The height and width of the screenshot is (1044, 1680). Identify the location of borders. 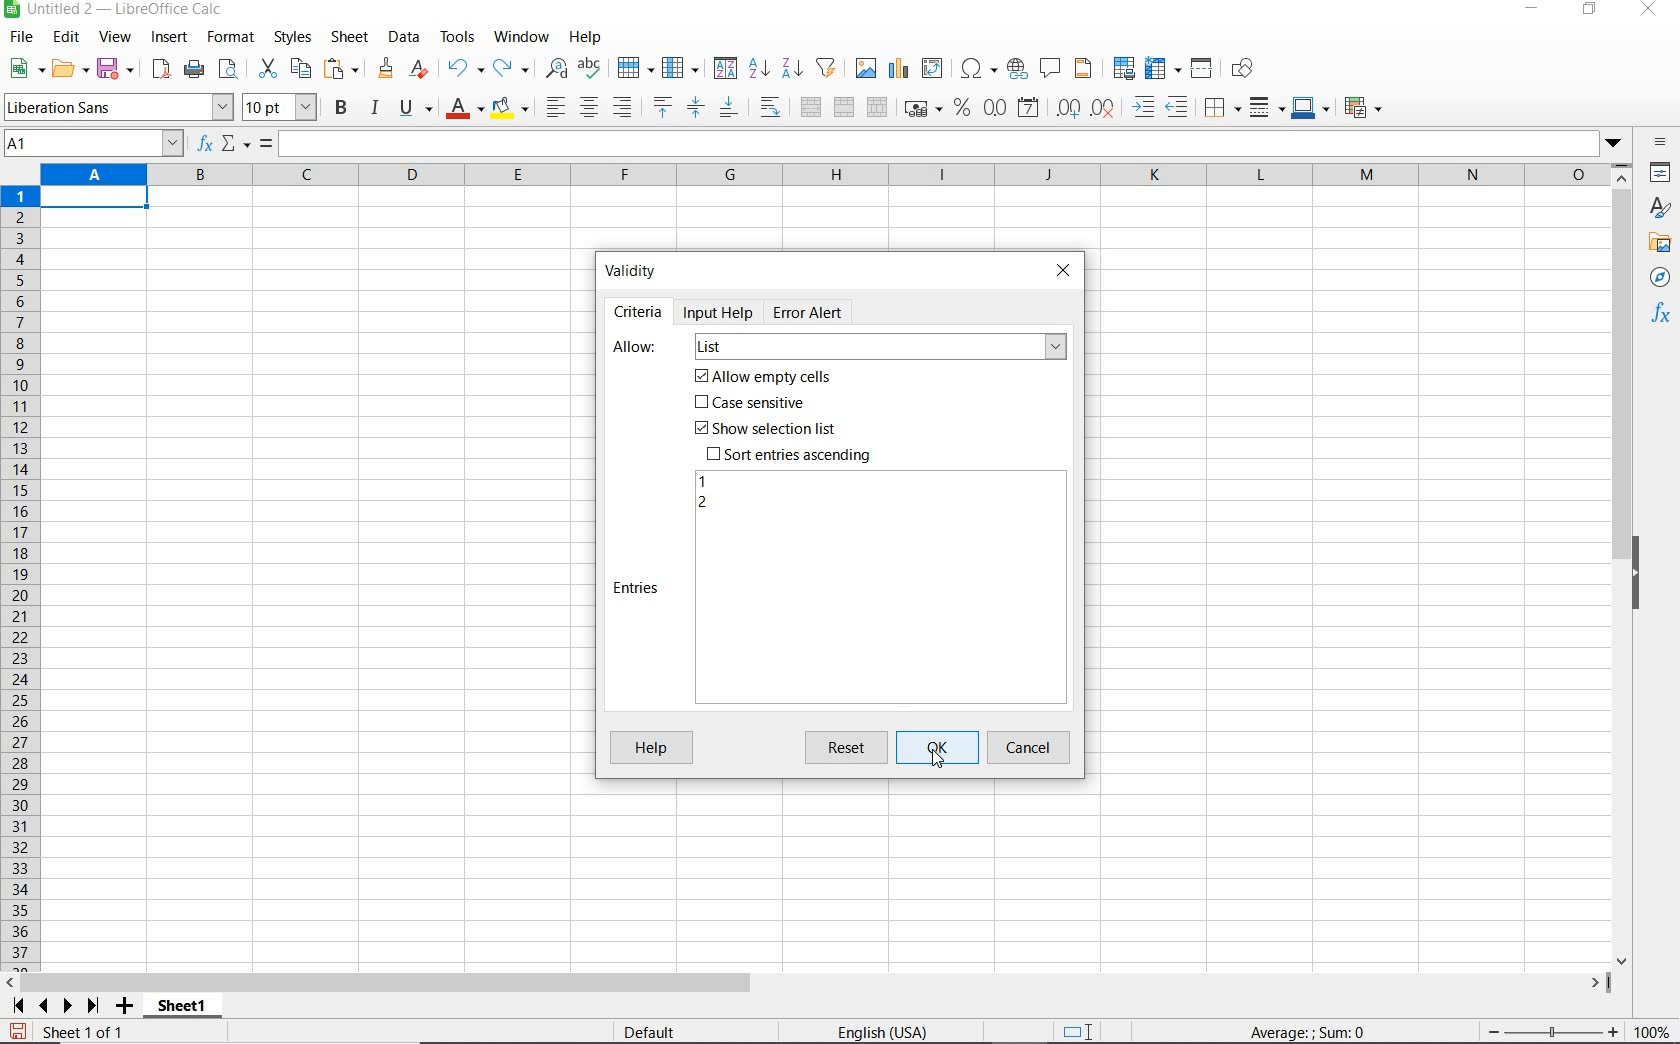
(1223, 108).